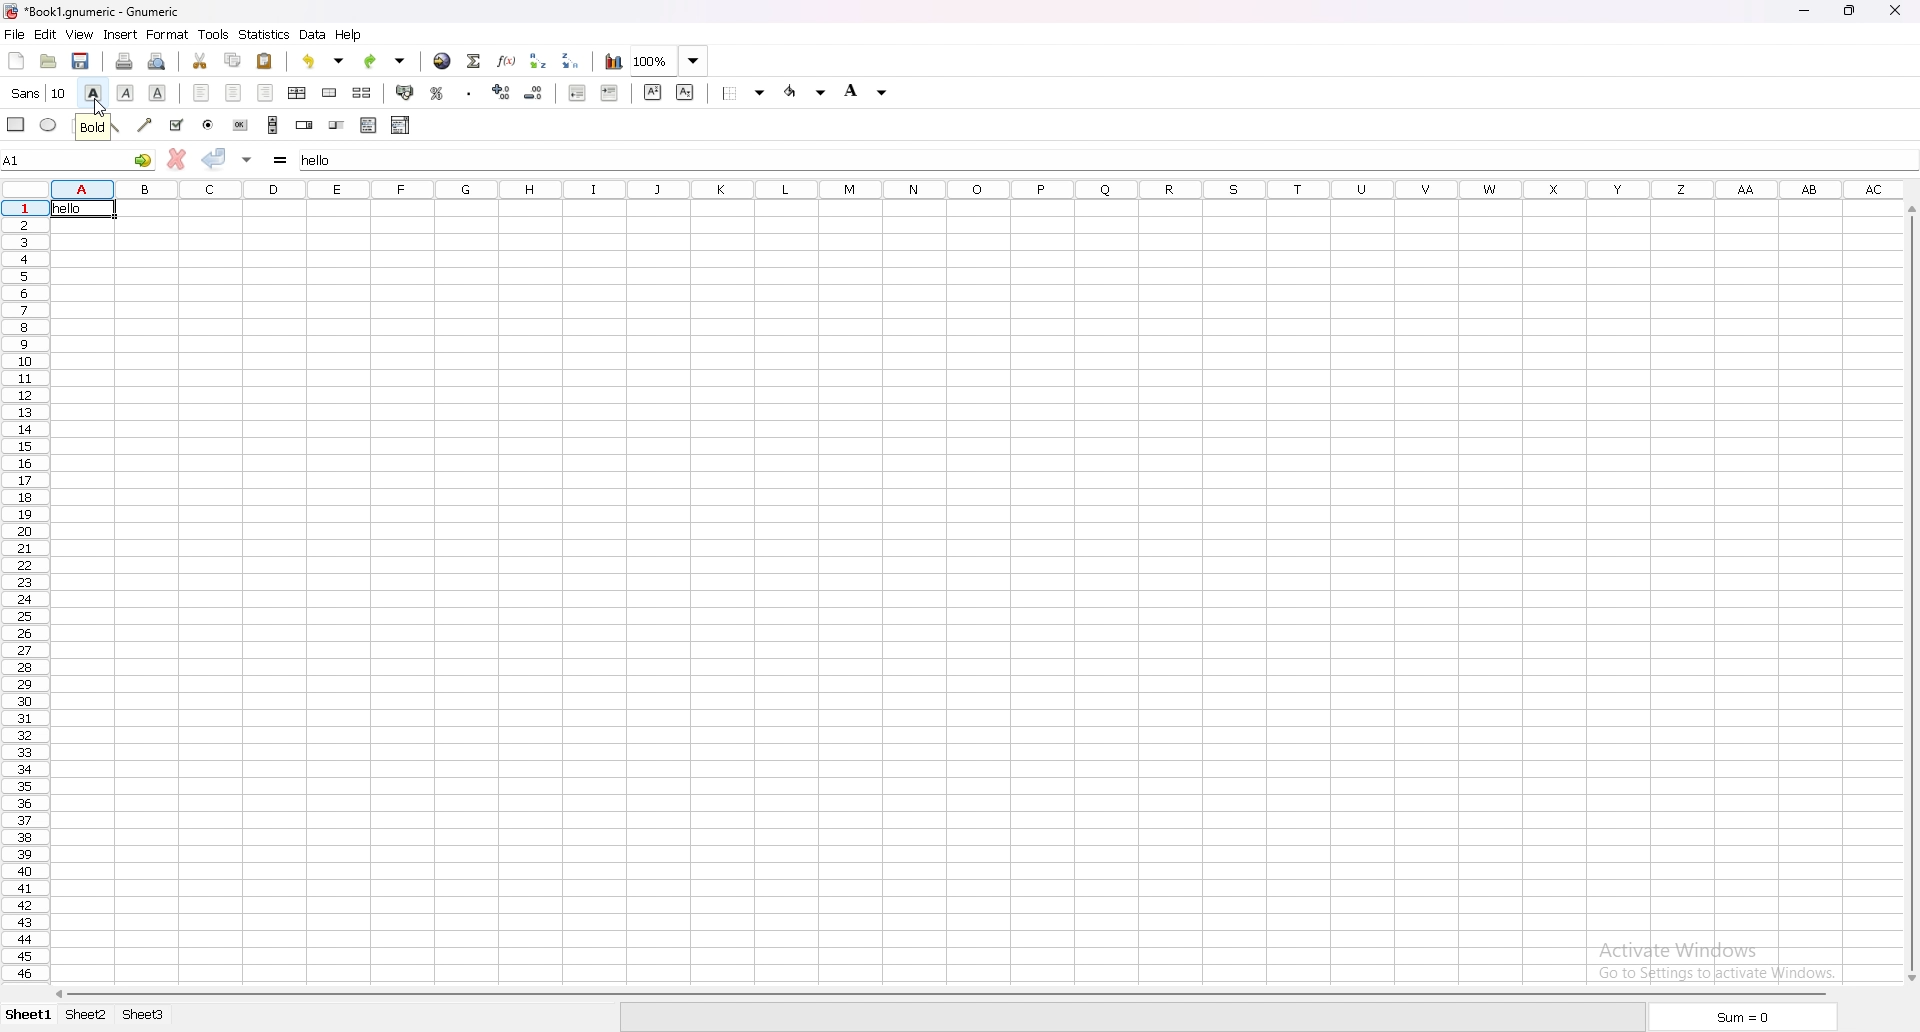 The image size is (1920, 1032). I want to click on font, so click(40, 92).